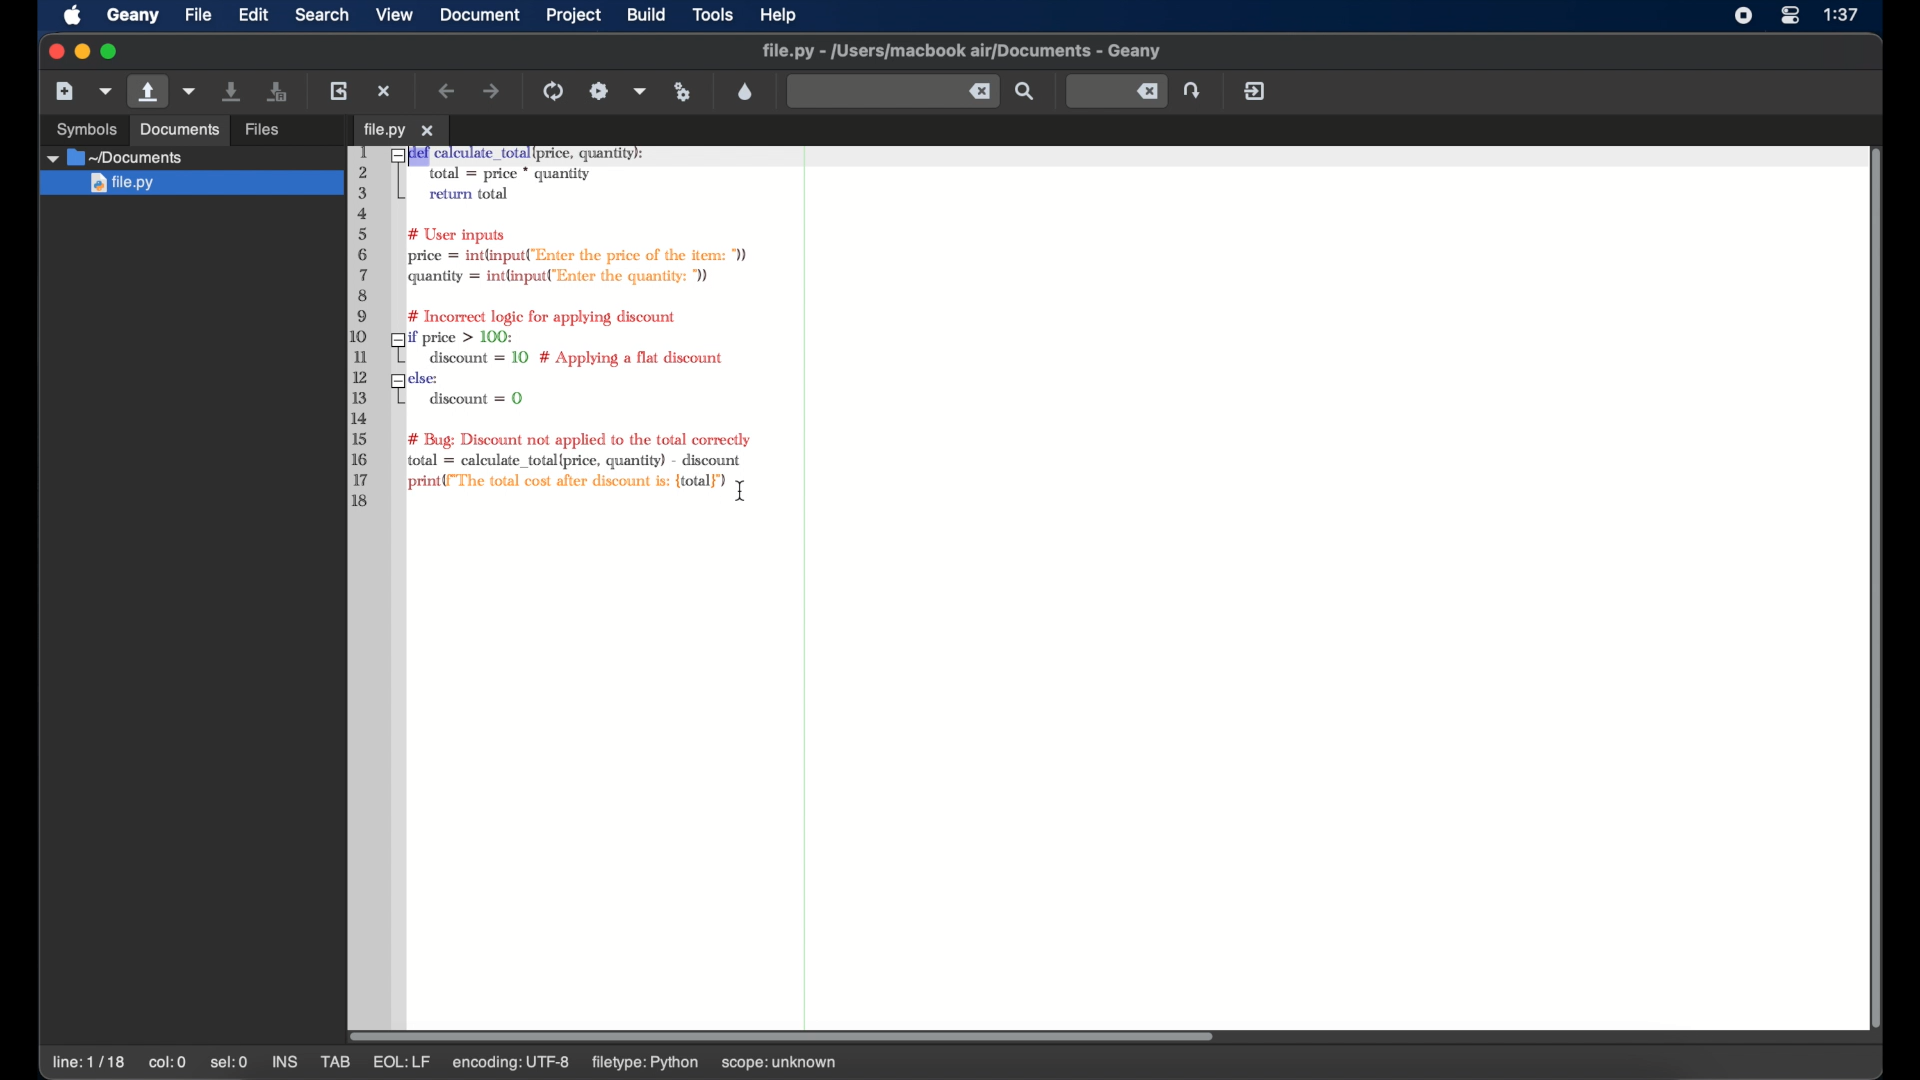  What do you see at coordinates (554, 328) in the screenshot?
I see `python syntax` at bounding box center [554, 328].